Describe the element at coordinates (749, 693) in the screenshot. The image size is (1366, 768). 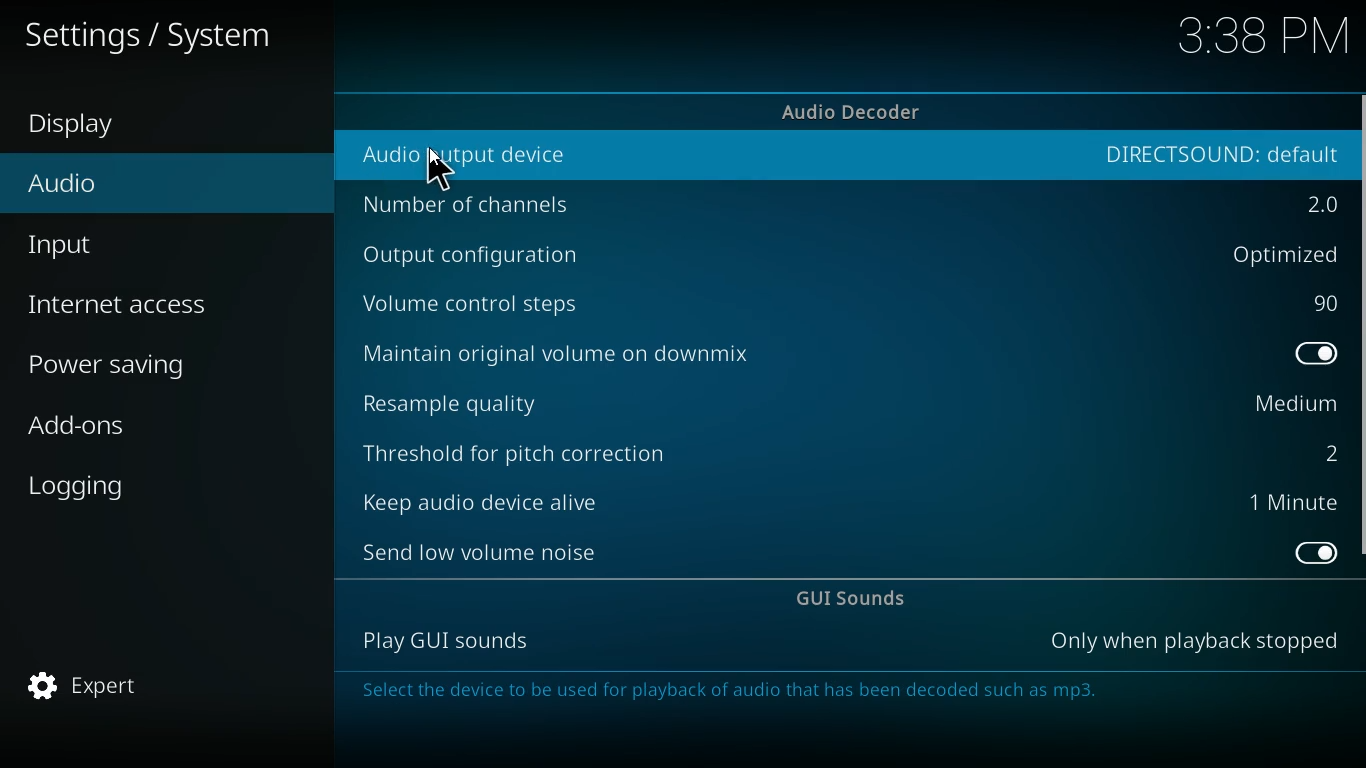
I see `this category contains the setting for how audio output is handled` at that location.